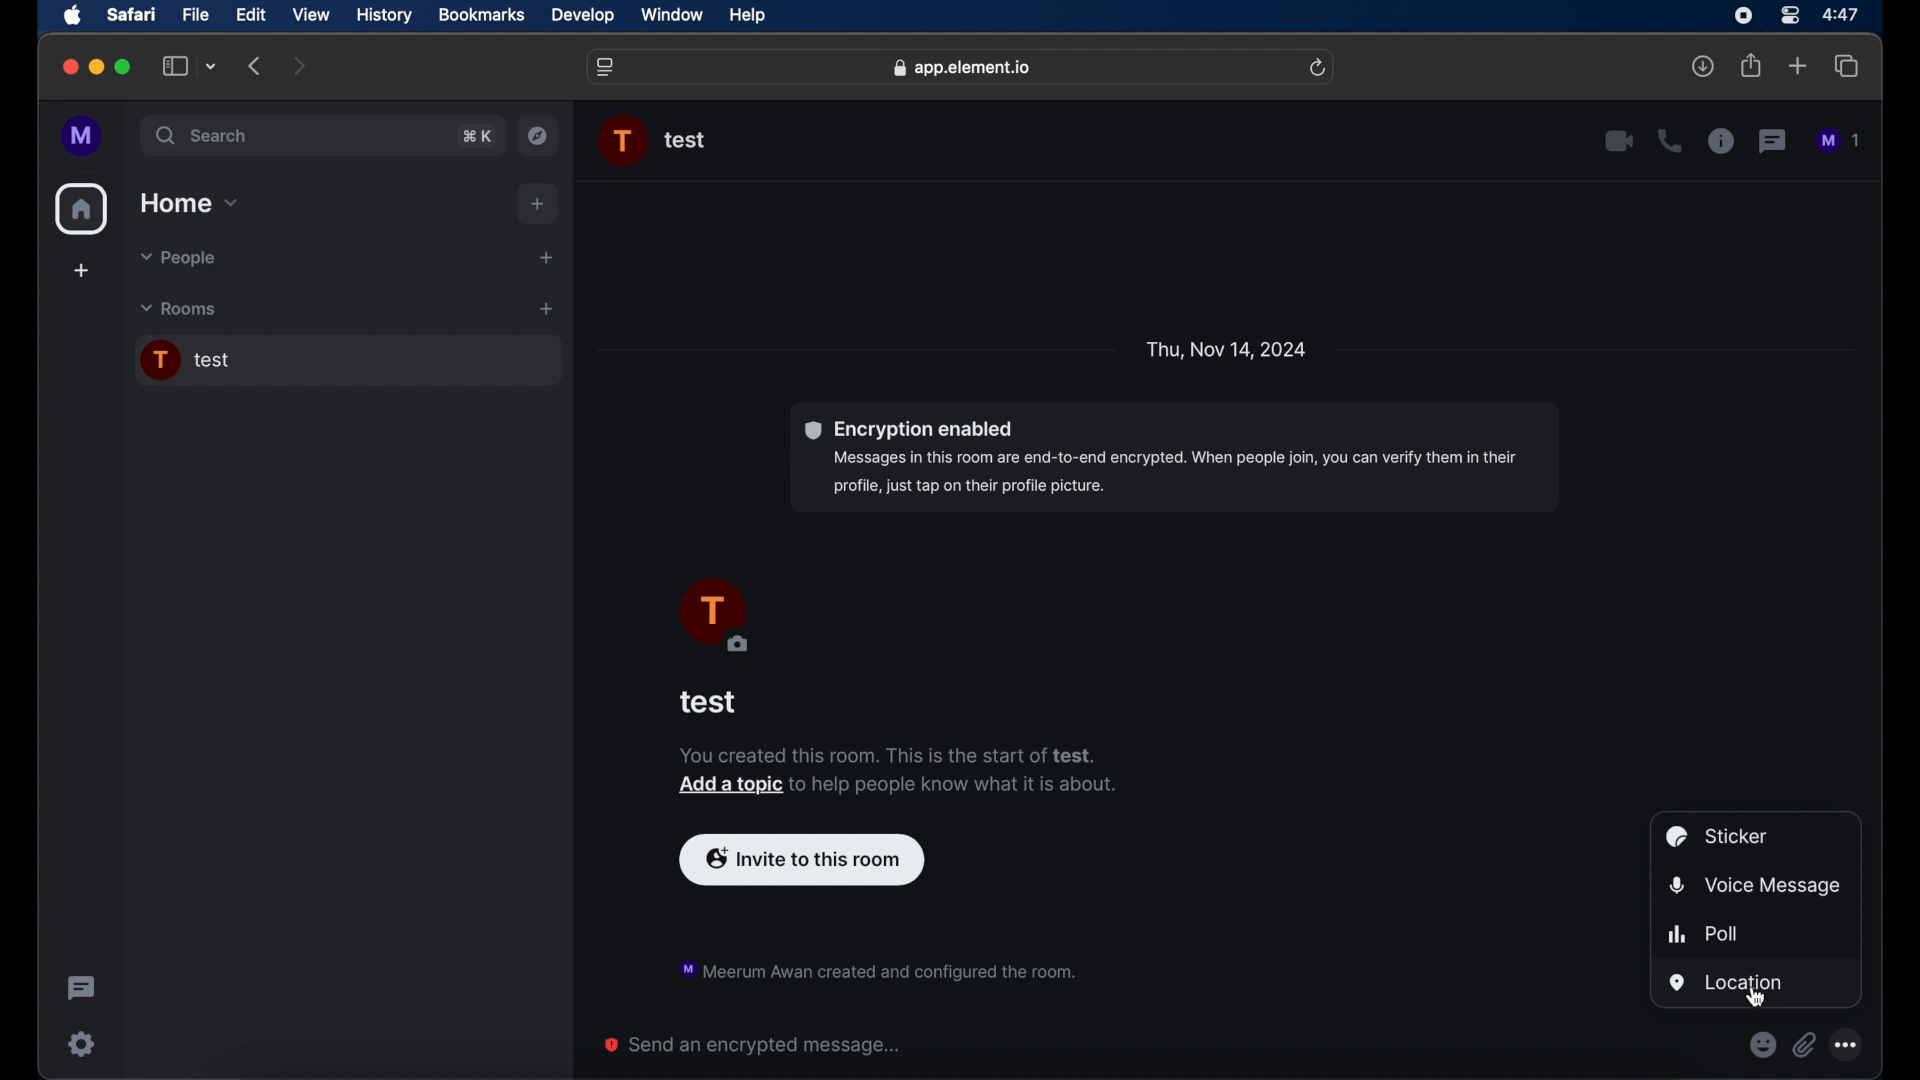 The width and height of the screenshot is (1920, 1080). Describe the element at coordinates (1856, 1041) in the screenshot. I see `Options` at that location.